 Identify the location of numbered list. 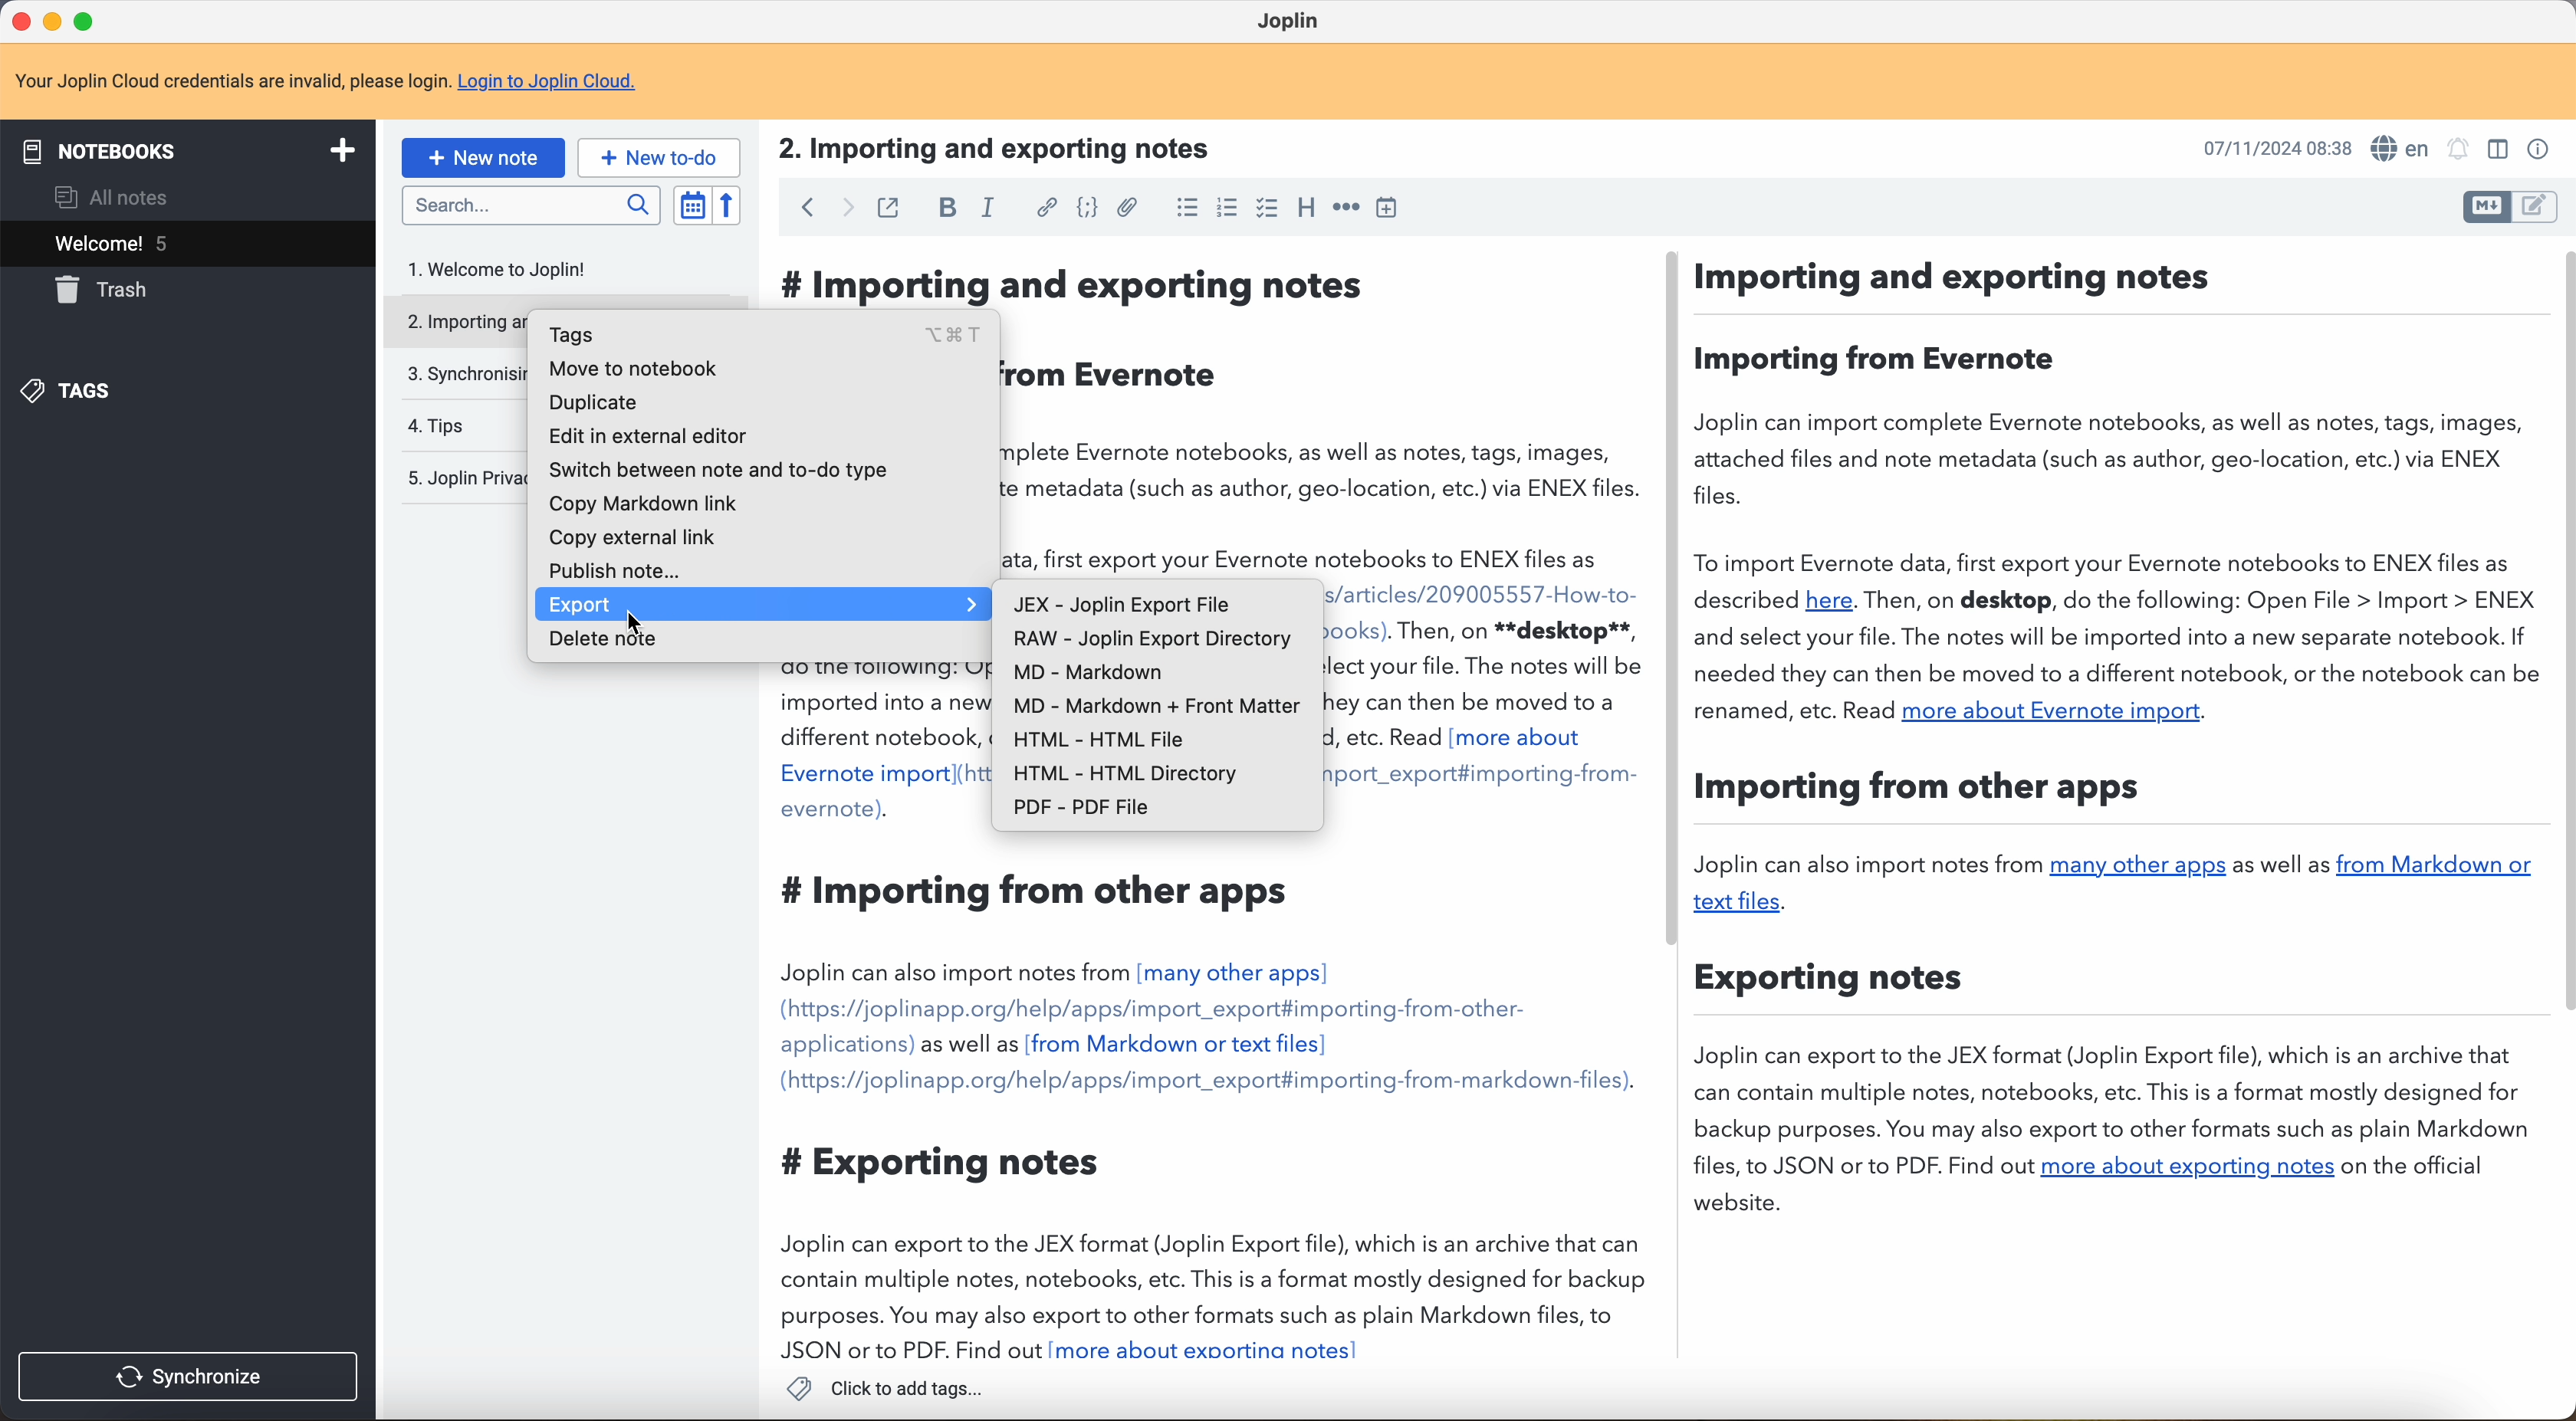
(1225, 211).